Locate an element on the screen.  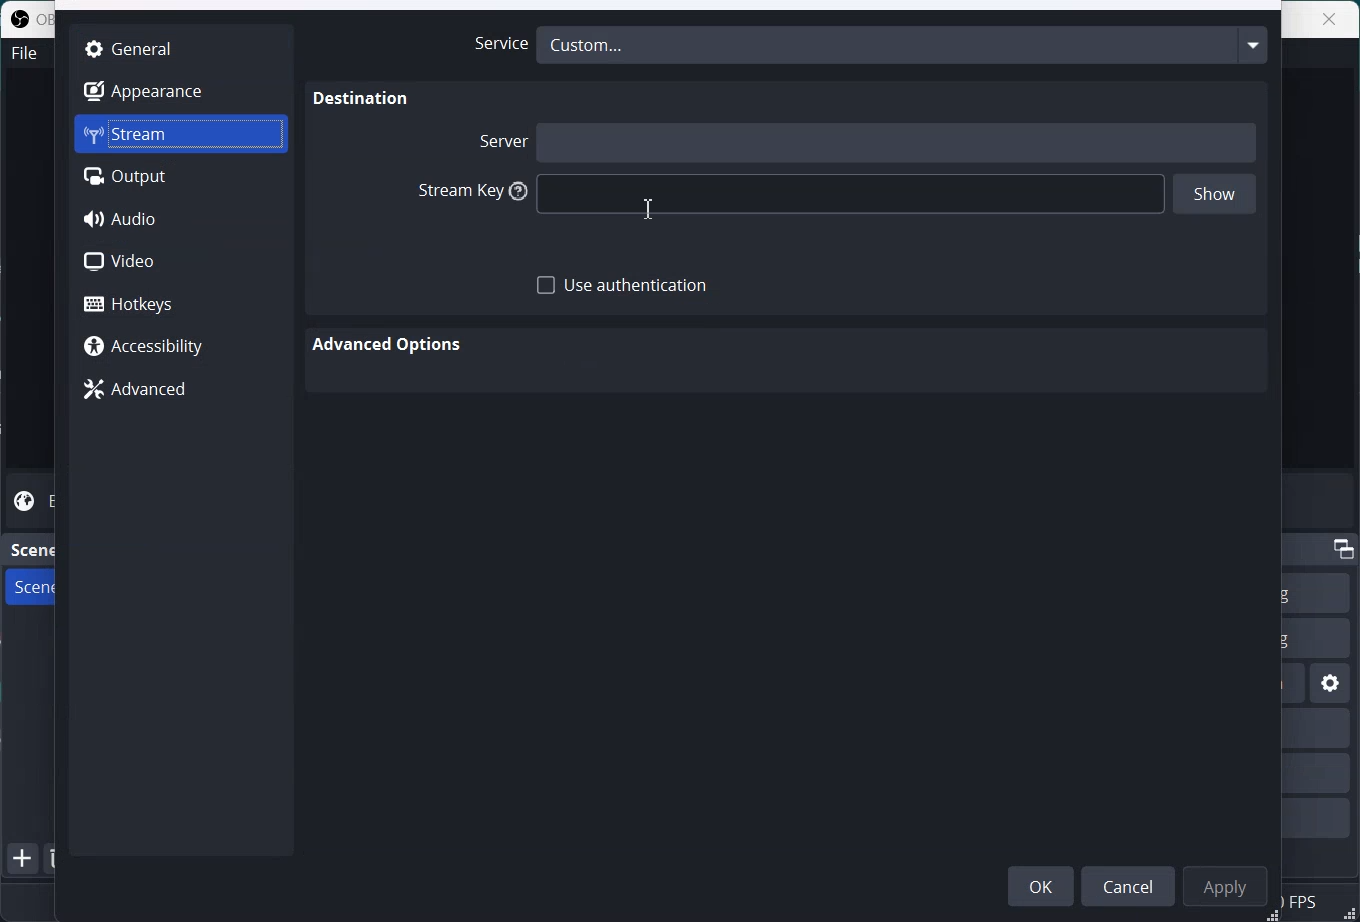
Use Authentication is located at coordinates (623, 286).